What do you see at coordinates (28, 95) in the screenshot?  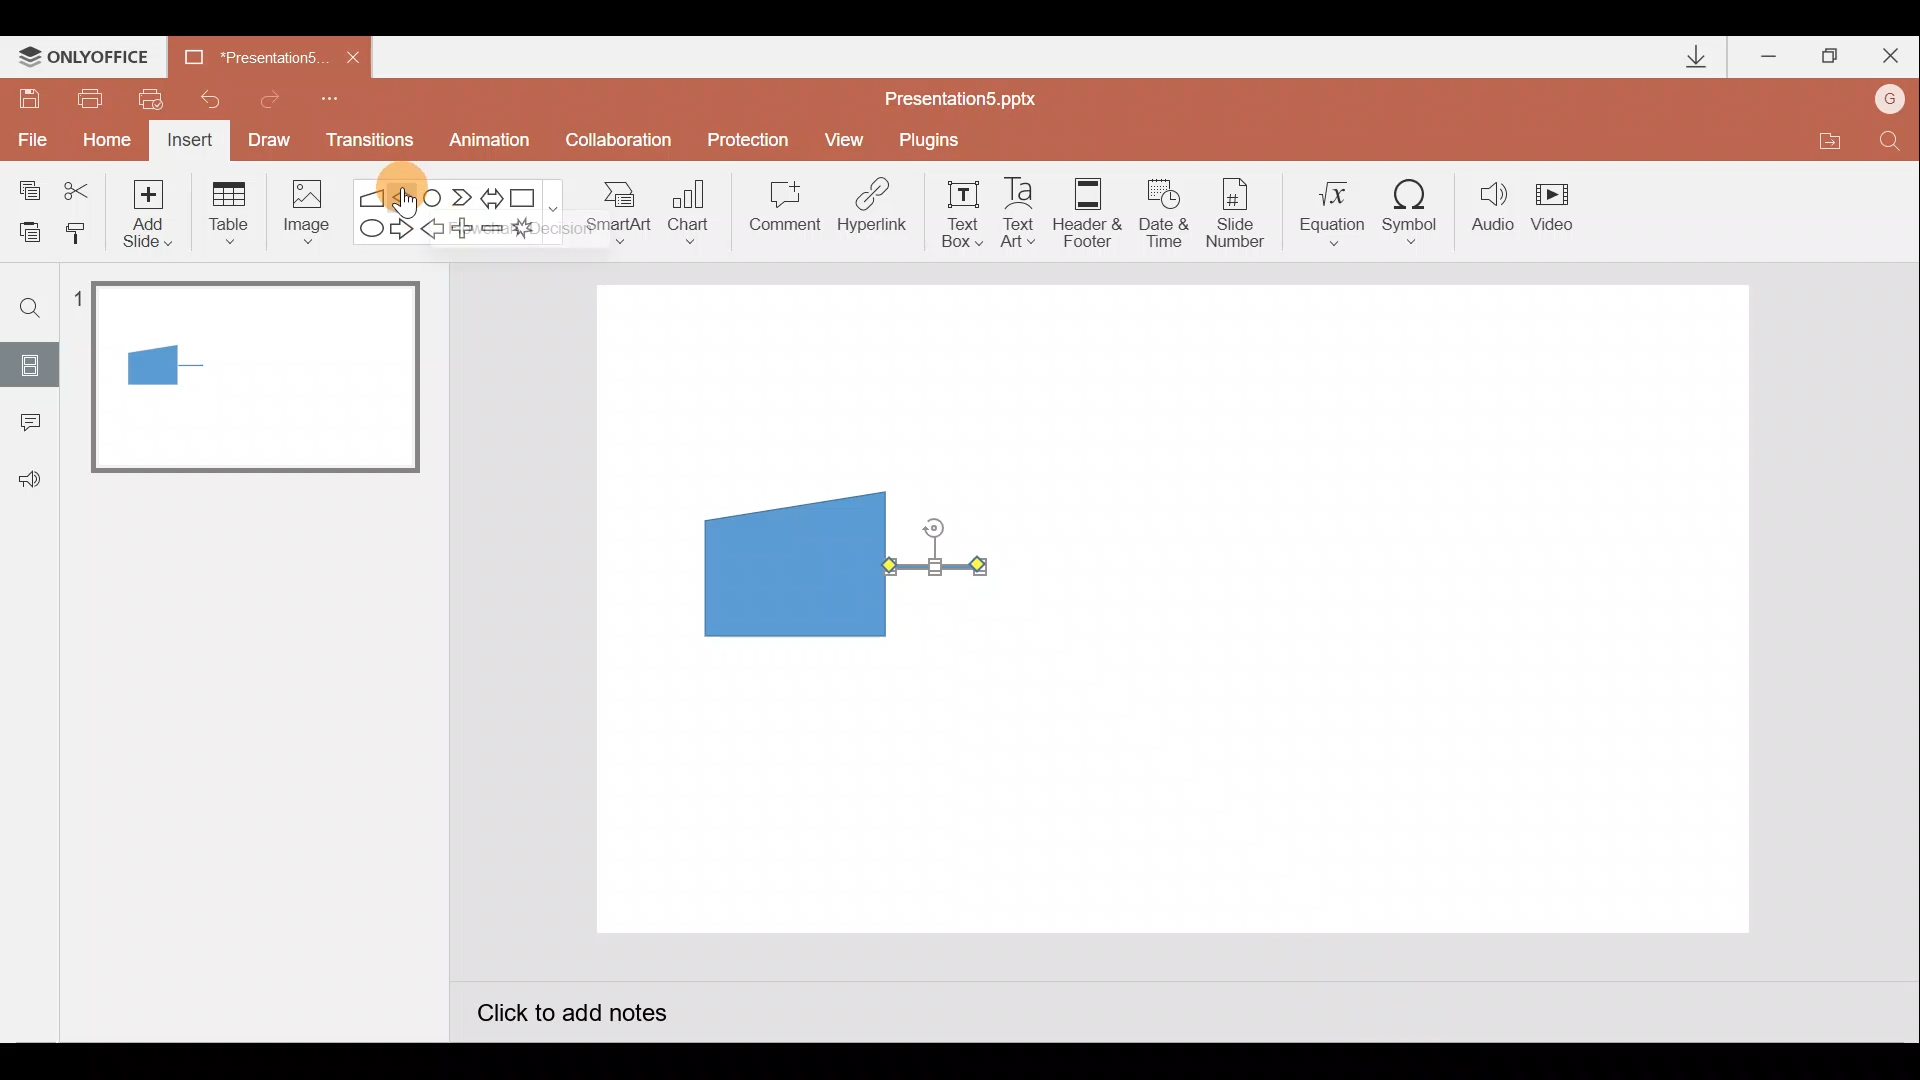 I see `Save` at bounding box center [28, 95].